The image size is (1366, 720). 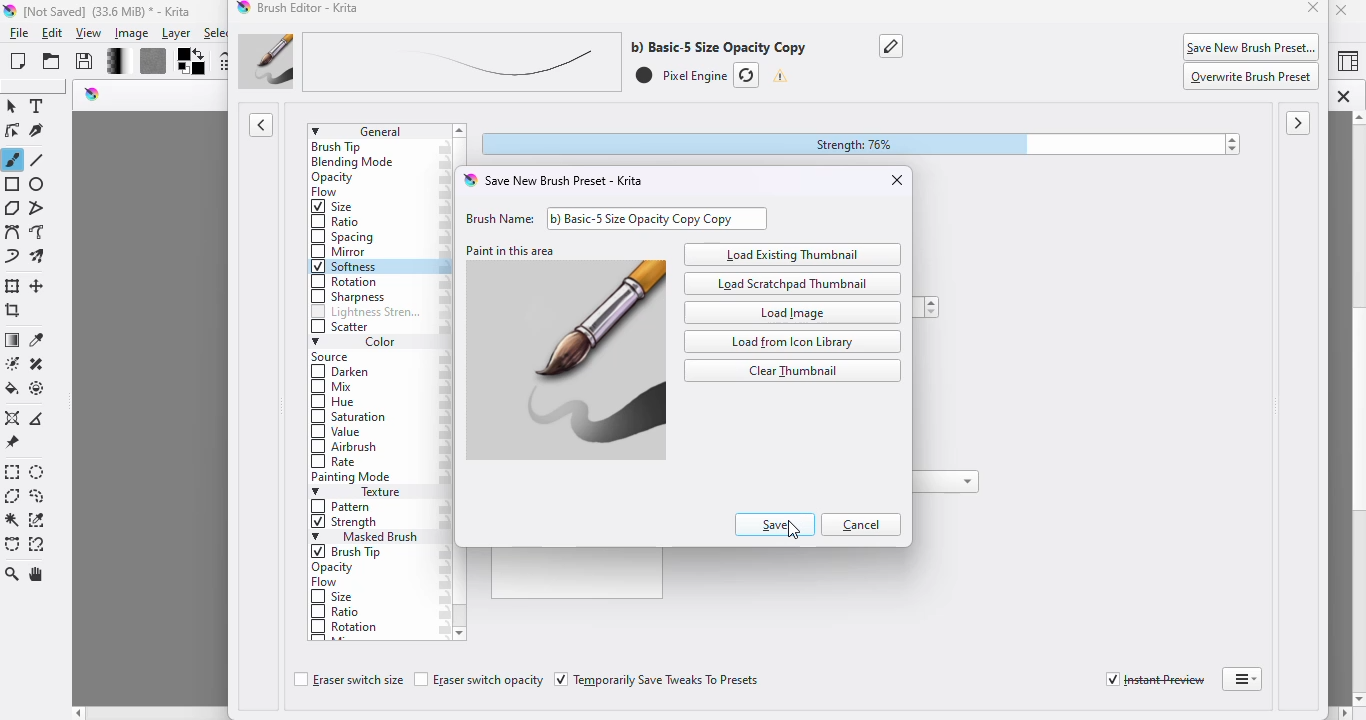 I want to click on line tool, so click(x=40, y=160).